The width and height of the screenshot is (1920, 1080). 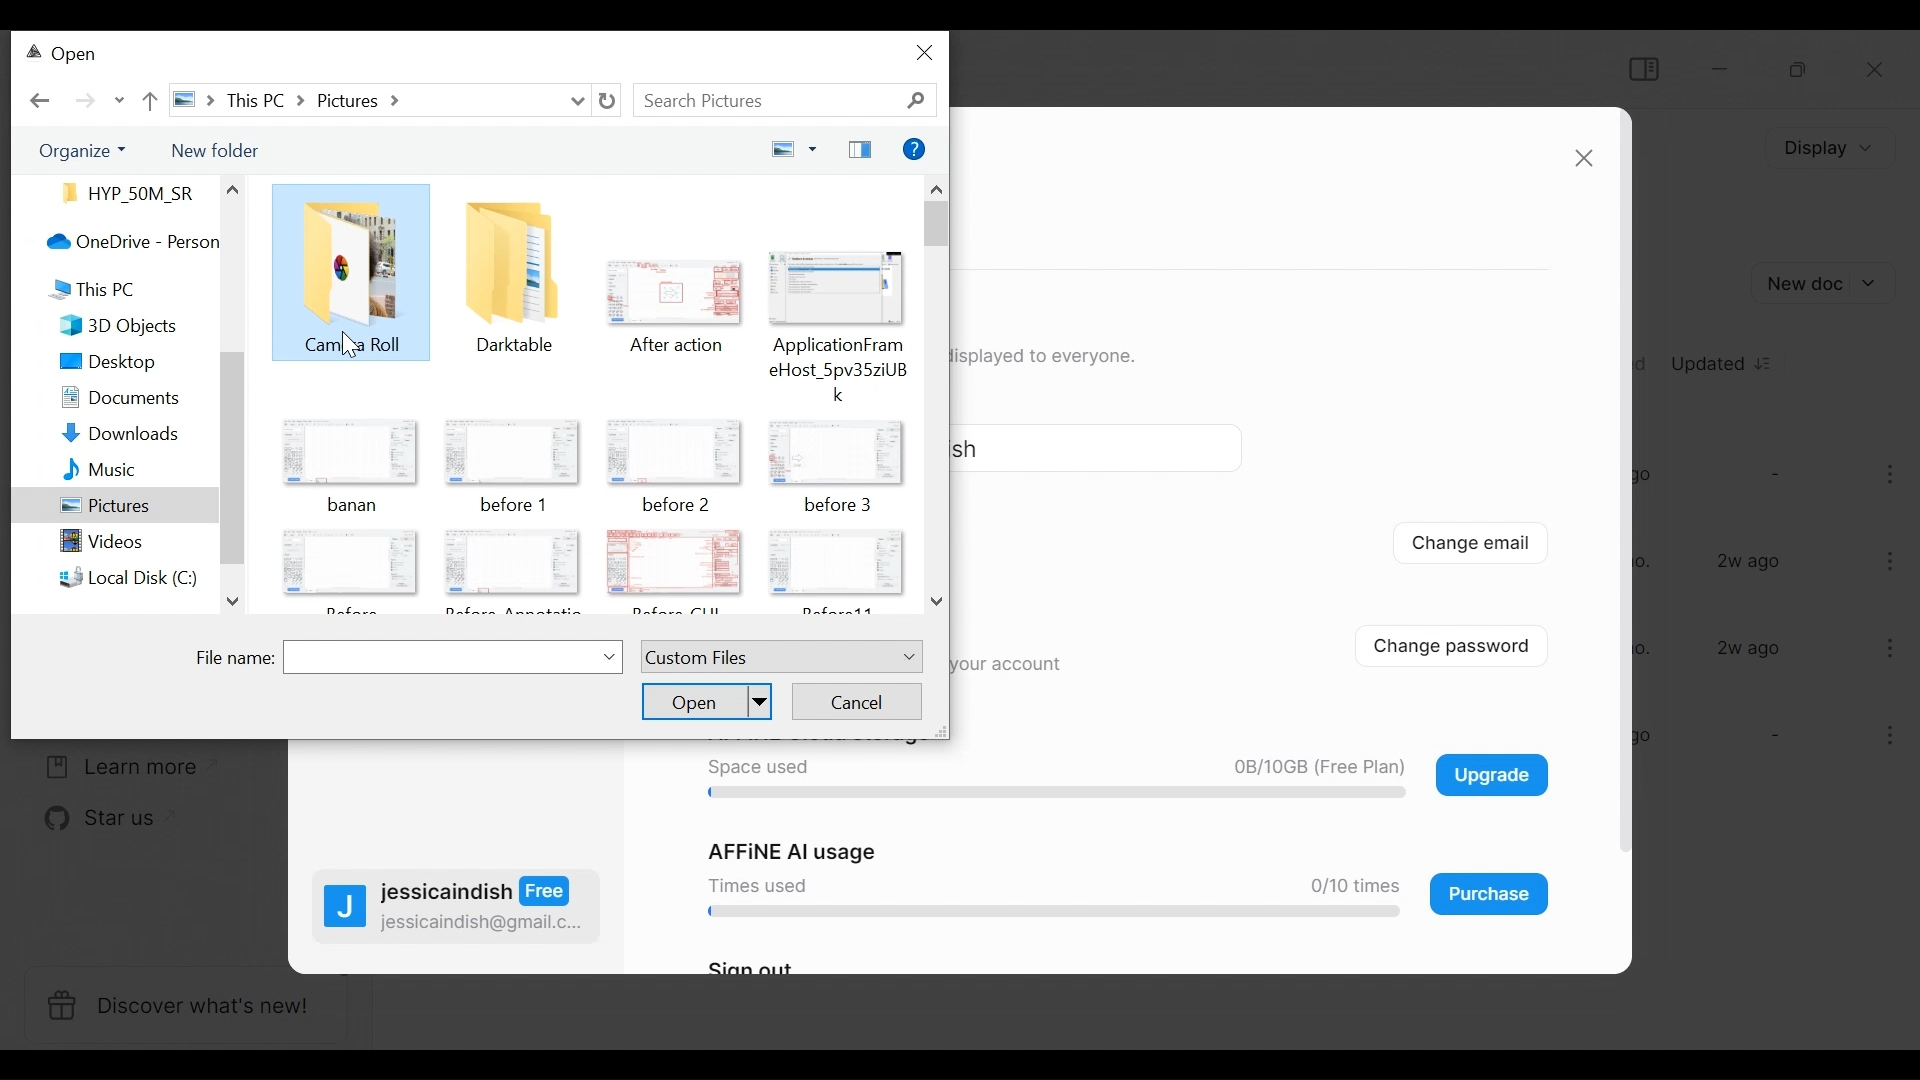 What do you see at coordinates (513, 451) in the screenshot?
I see `icon` at bounding box center [513, 451].